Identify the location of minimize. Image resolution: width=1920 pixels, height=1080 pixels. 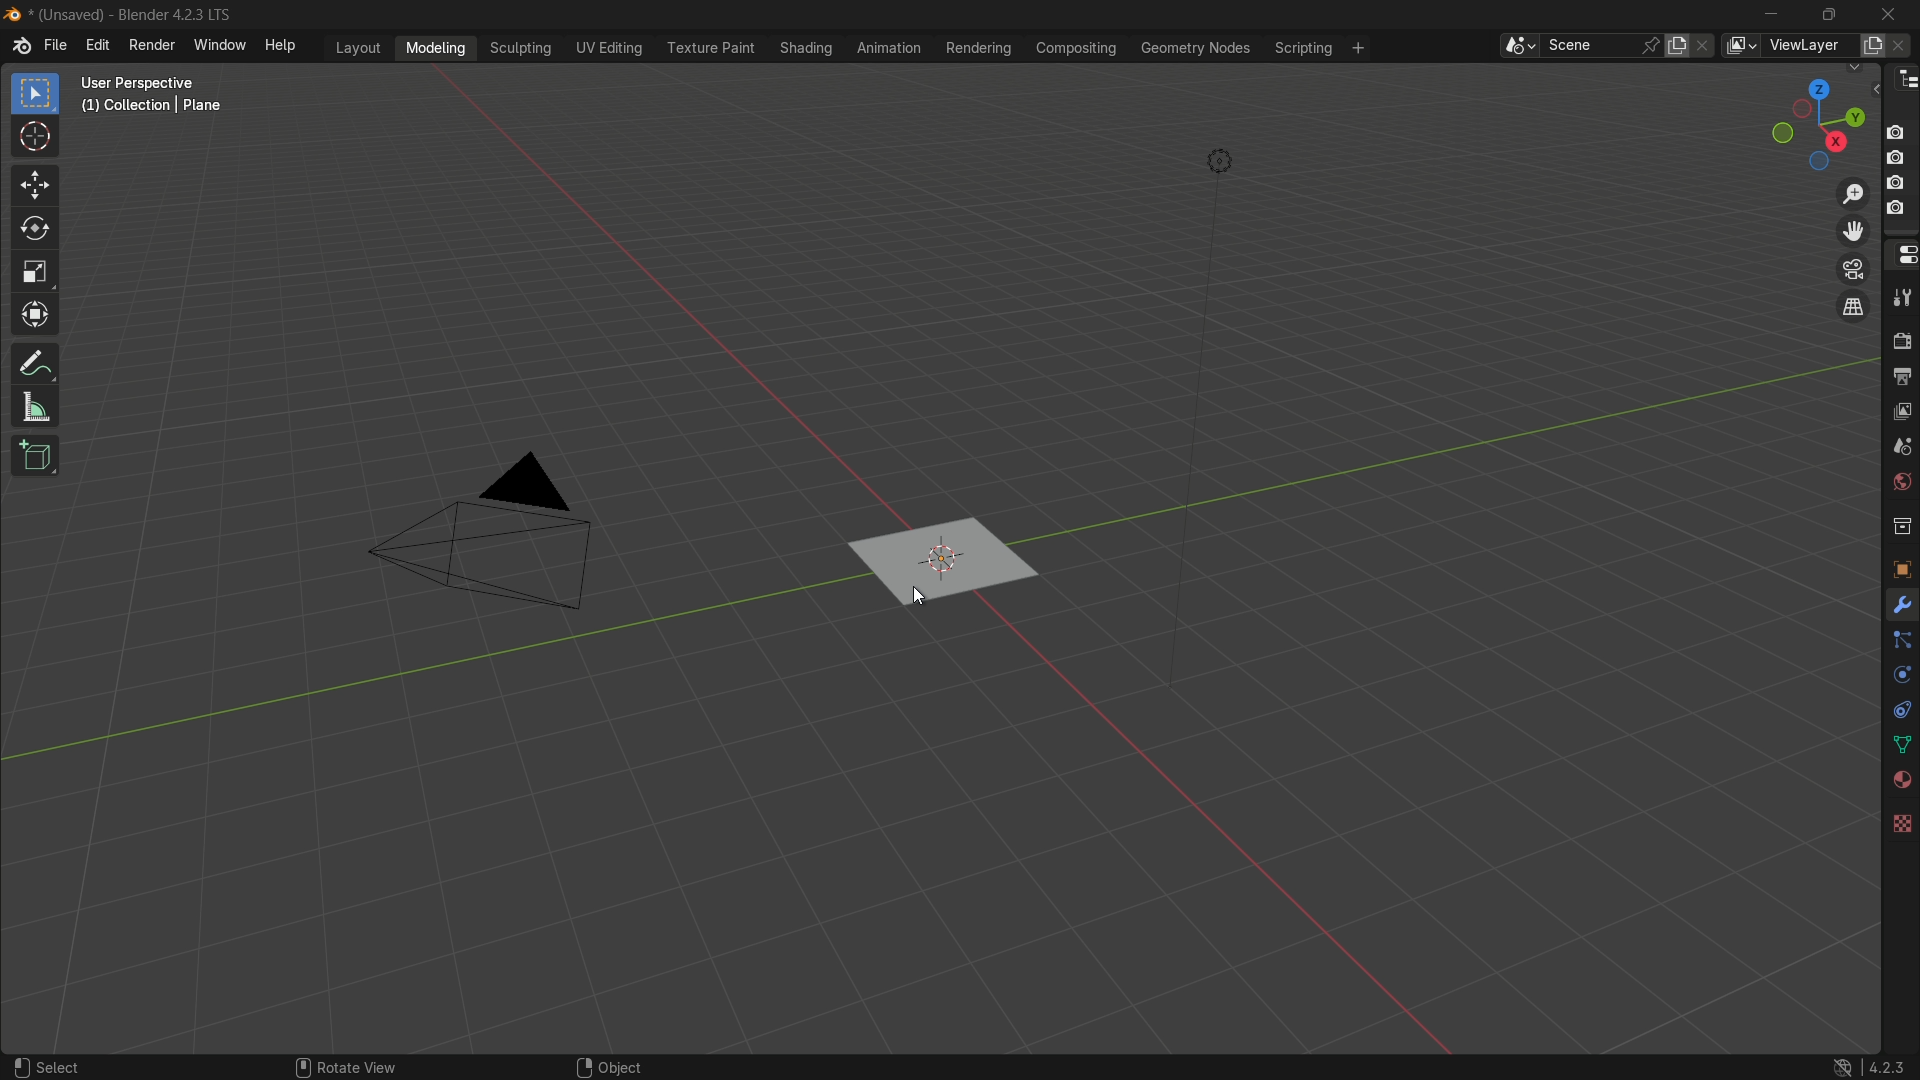
(1771, 14).